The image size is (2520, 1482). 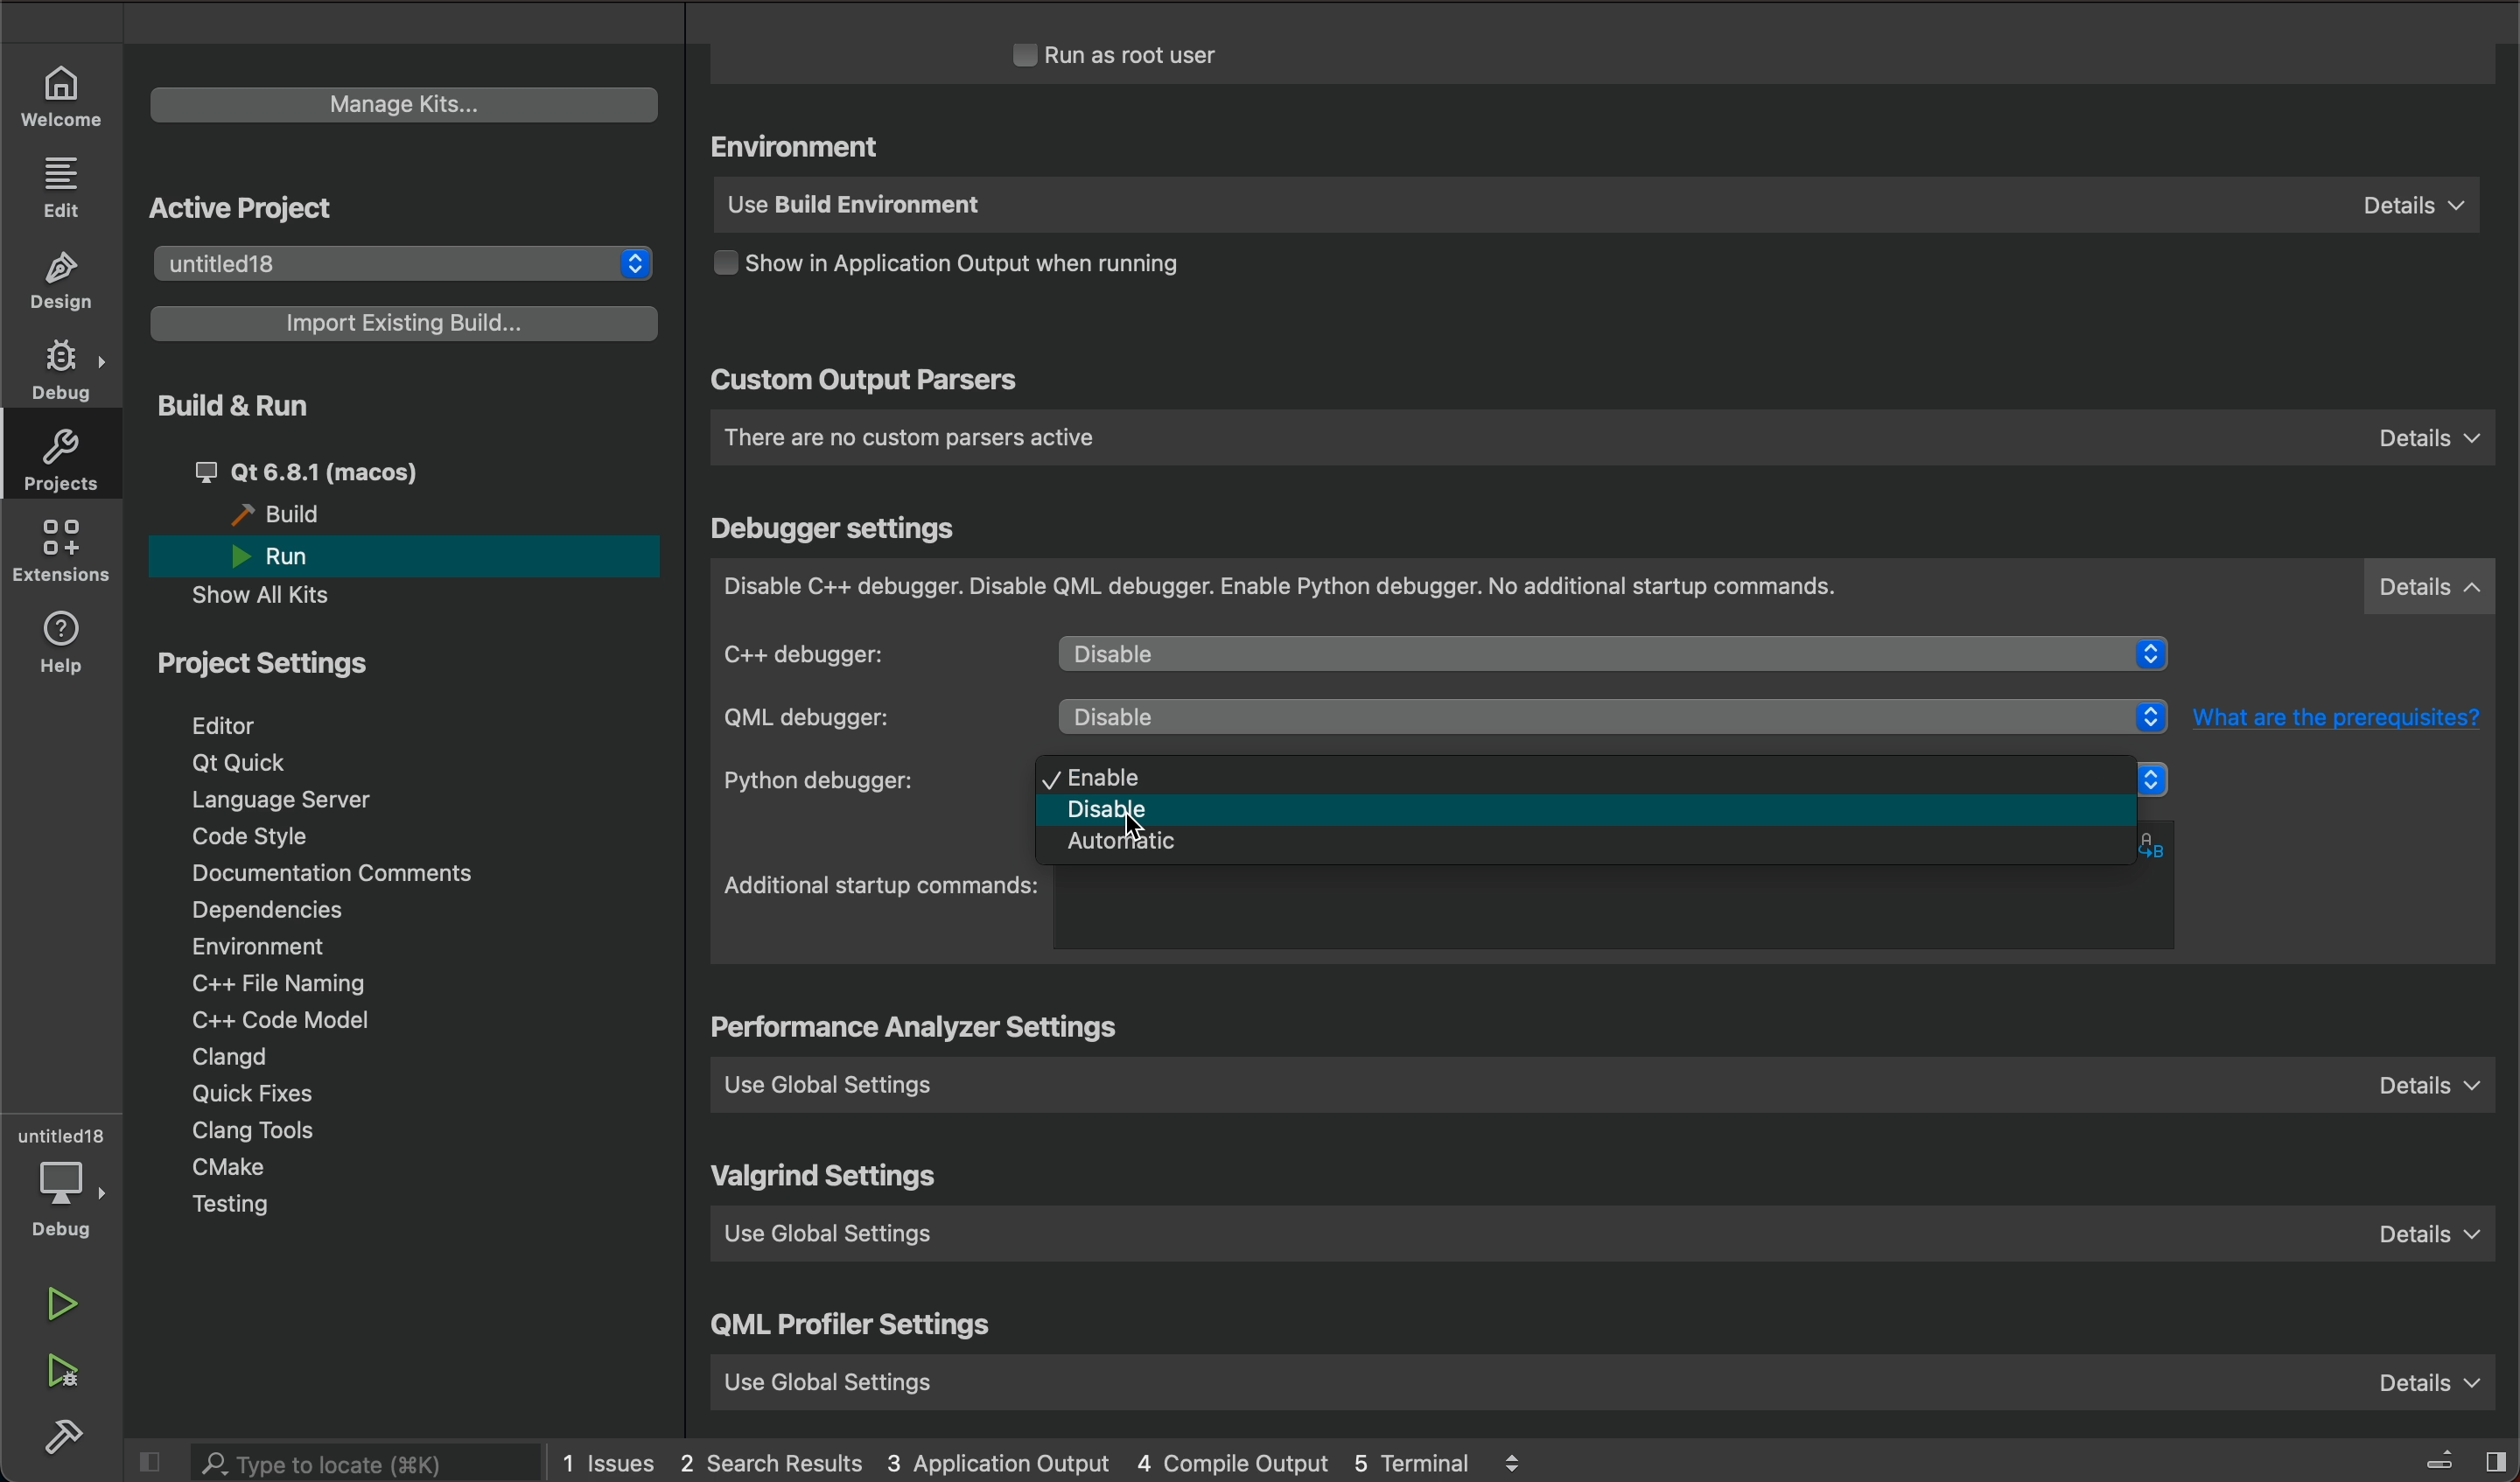 What do you see at coordinates (1159, 814) in the screenshot?
I see `cursor` at bounding box center [1159, 814].